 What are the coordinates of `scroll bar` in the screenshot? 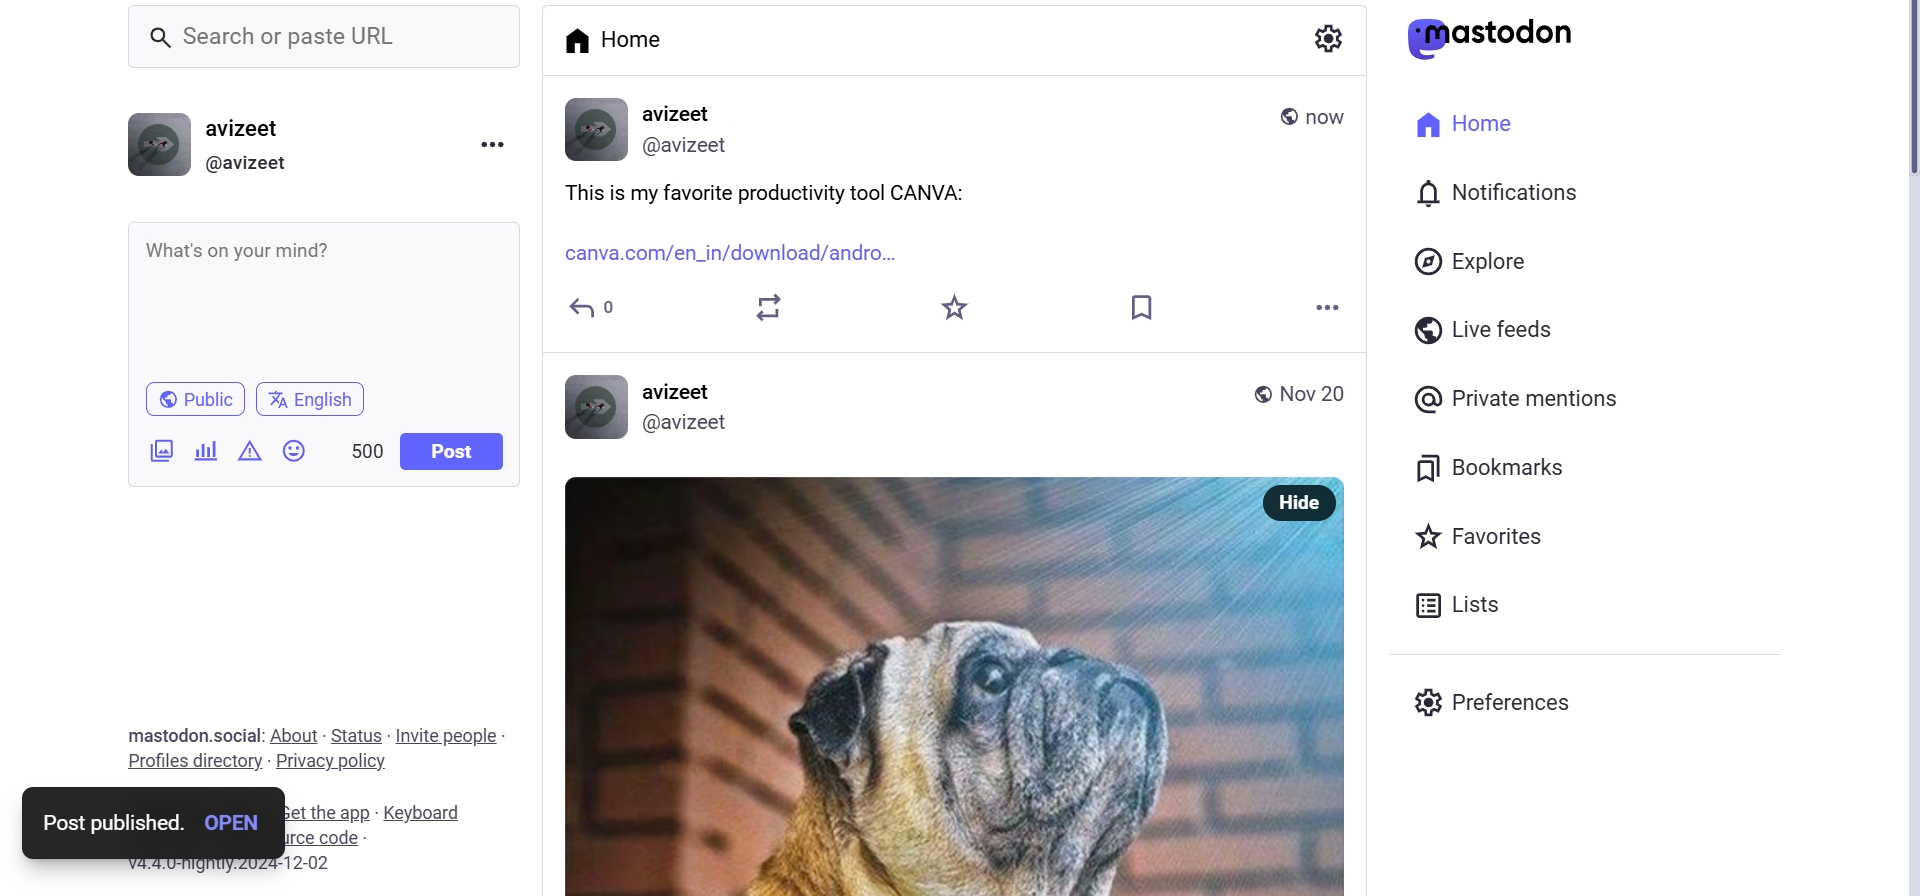 It's located at (1888, 108).